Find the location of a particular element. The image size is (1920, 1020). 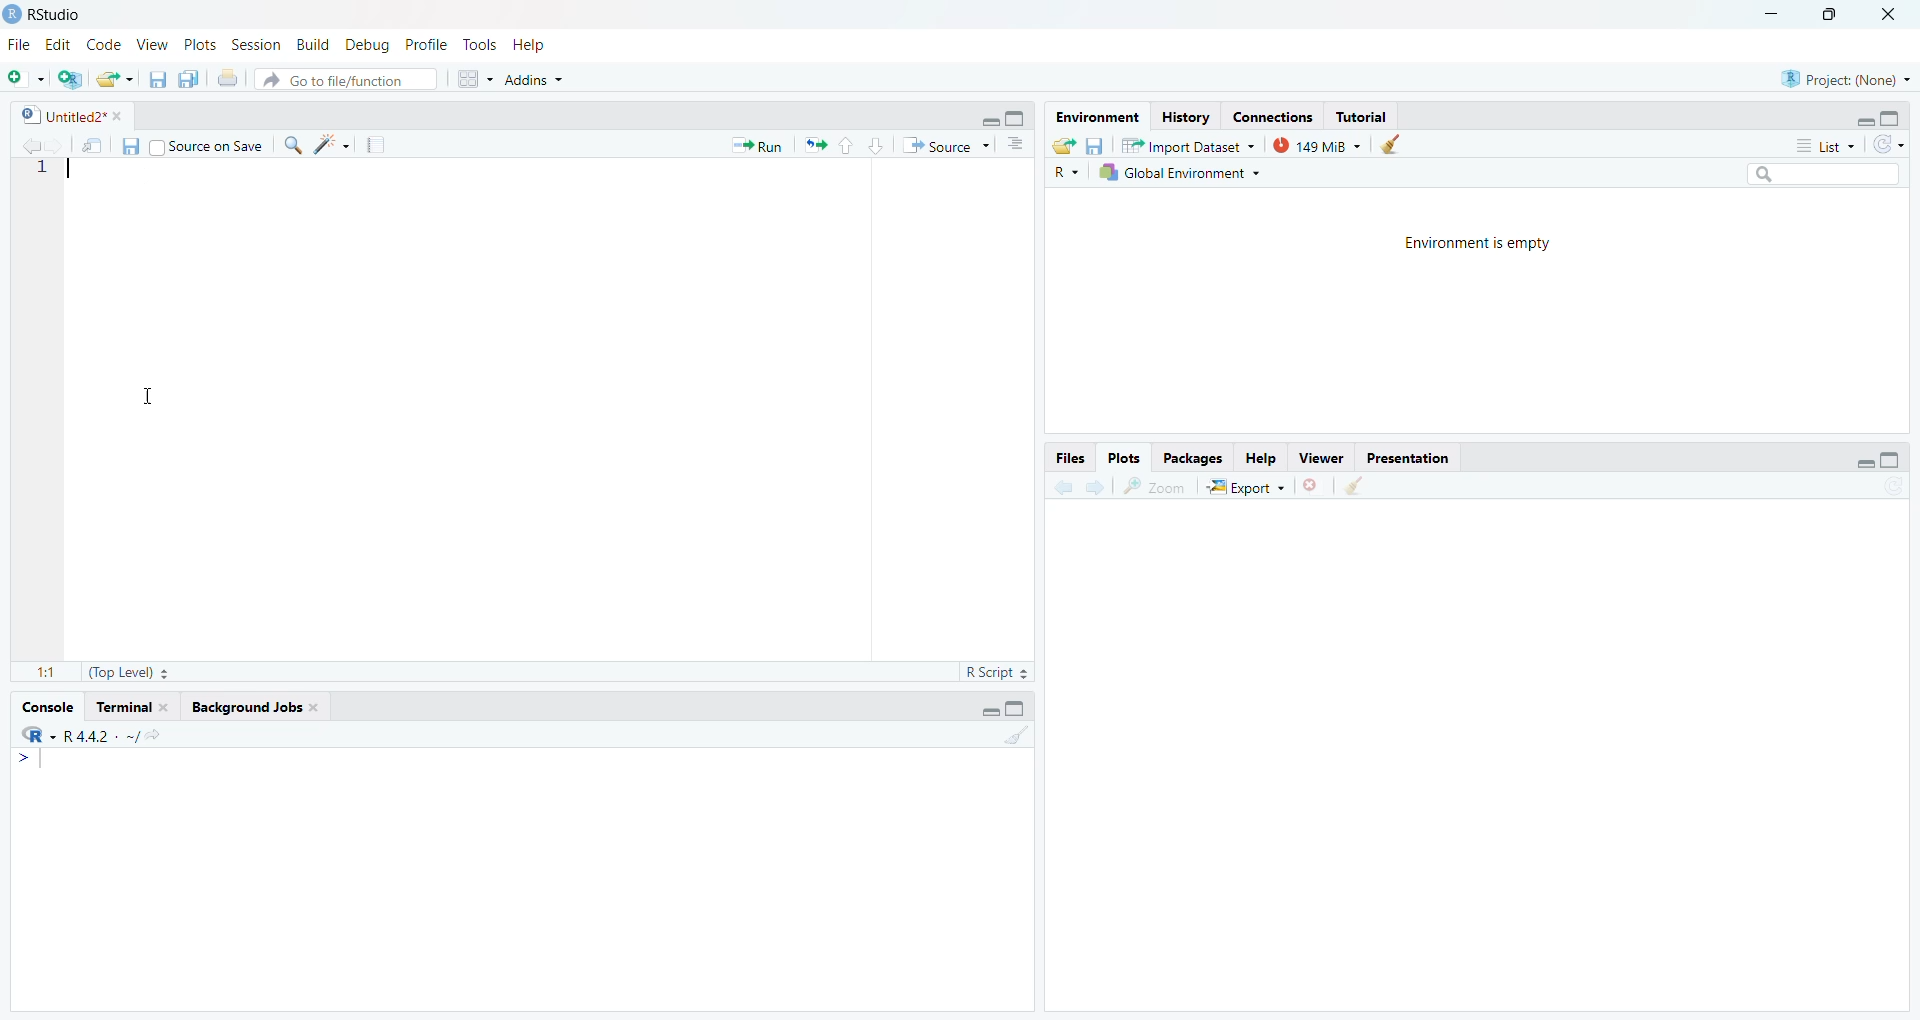

Build is located at coordinates (310, 45).